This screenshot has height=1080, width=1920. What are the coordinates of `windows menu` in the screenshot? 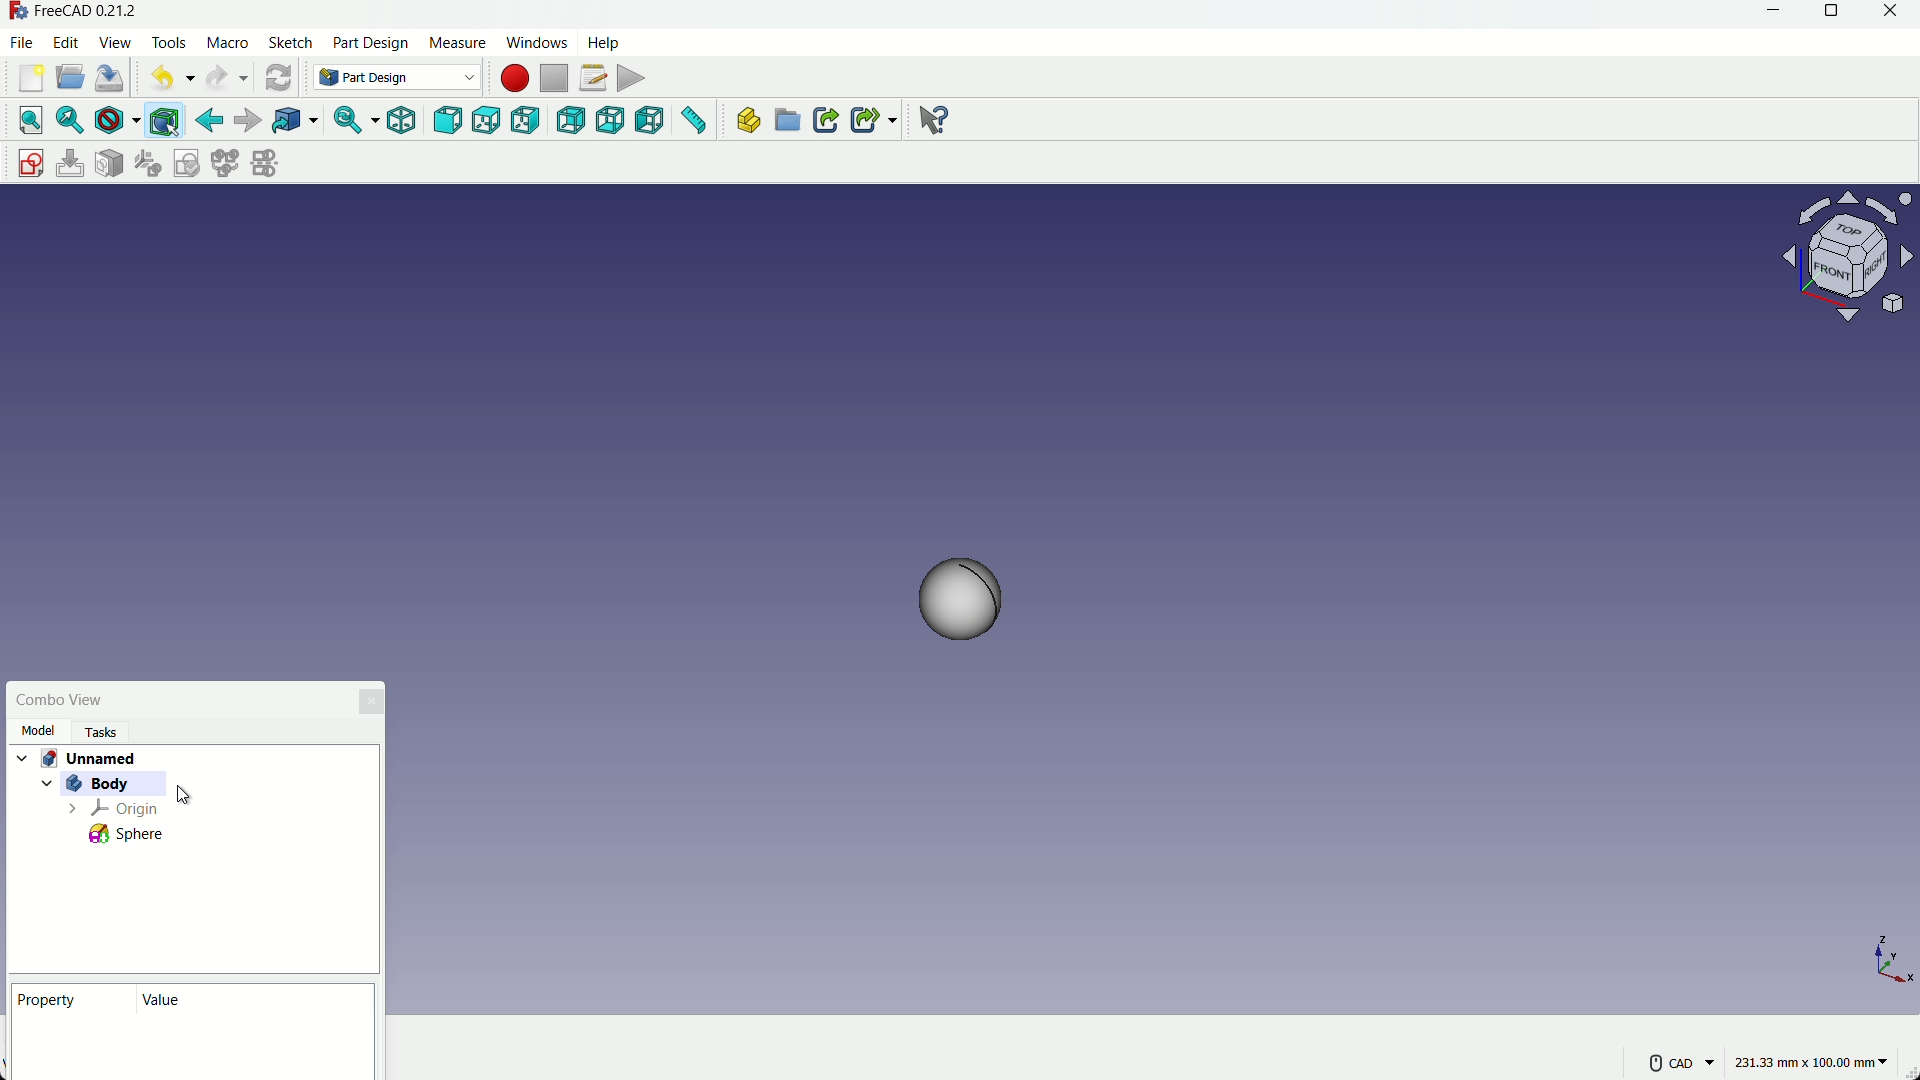 It's located at (535, 42).